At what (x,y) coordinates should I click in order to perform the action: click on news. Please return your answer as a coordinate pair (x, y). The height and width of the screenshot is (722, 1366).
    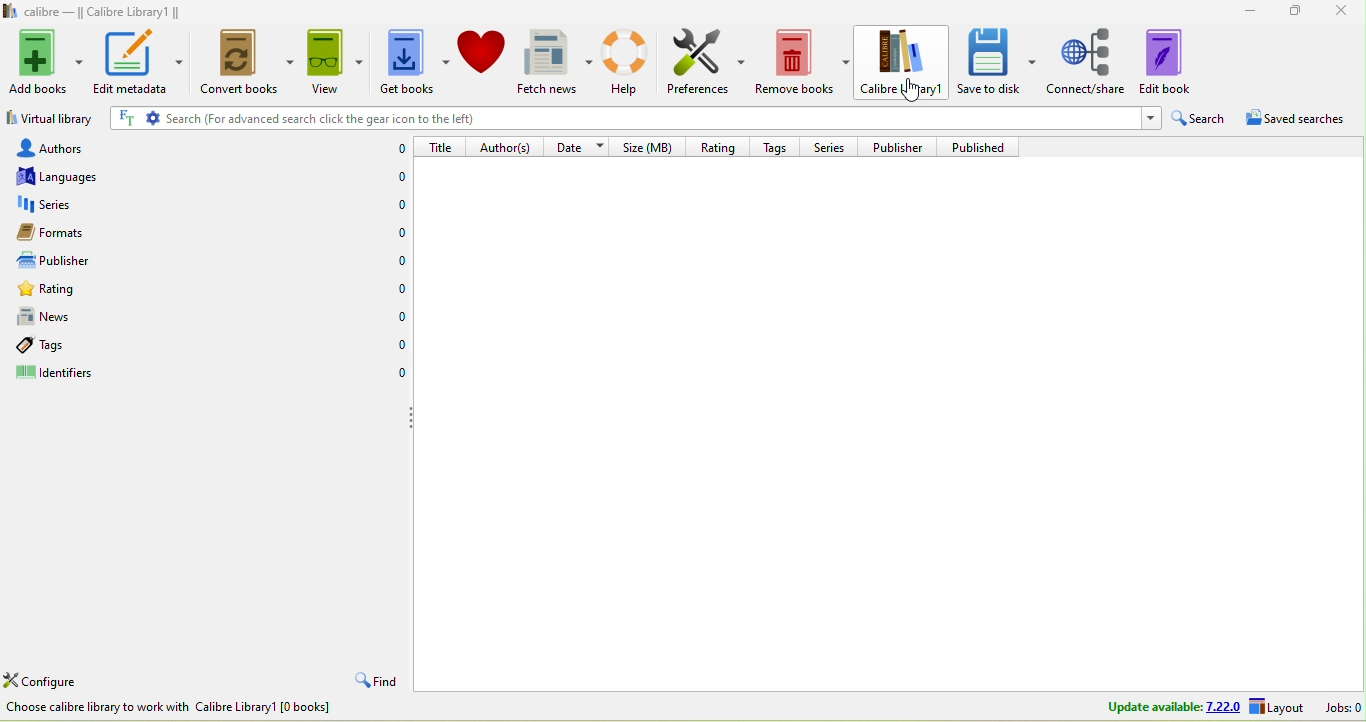
    Looking at the image, I should click on (84, 317).